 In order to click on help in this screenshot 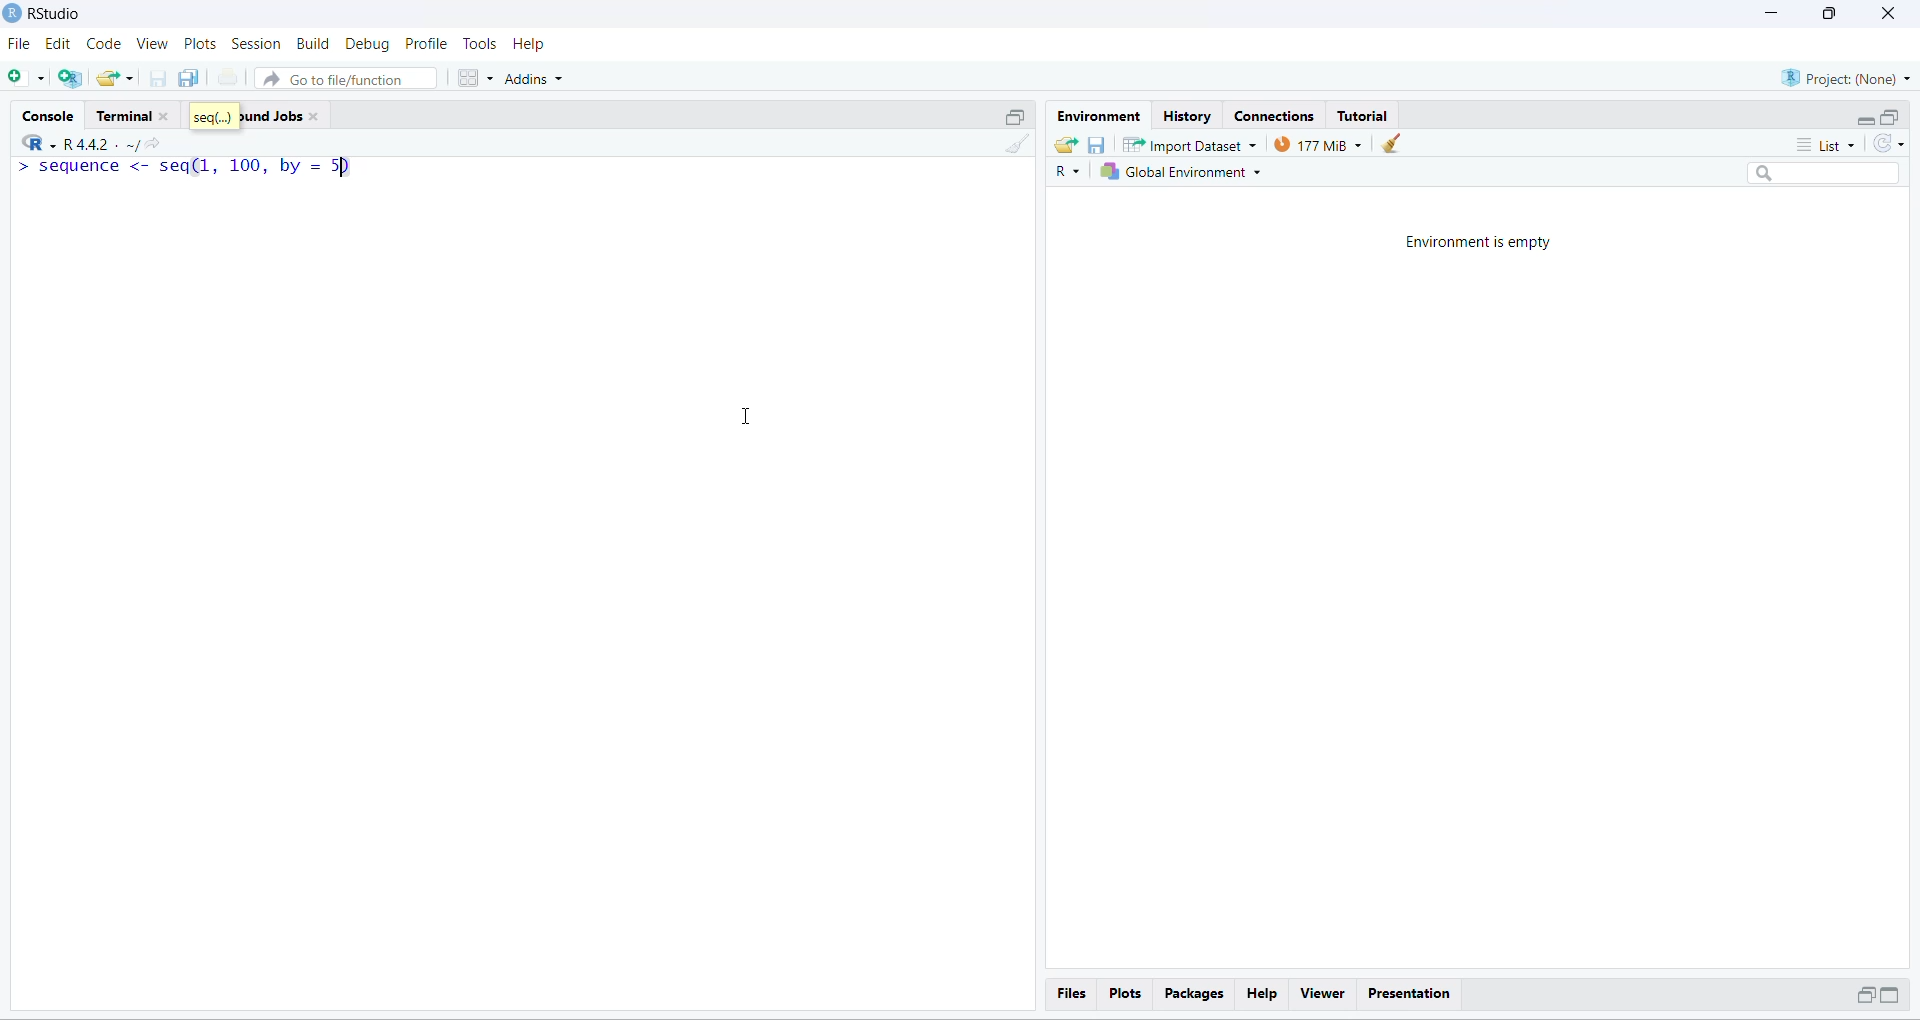, I will do `click(528, 45)`.